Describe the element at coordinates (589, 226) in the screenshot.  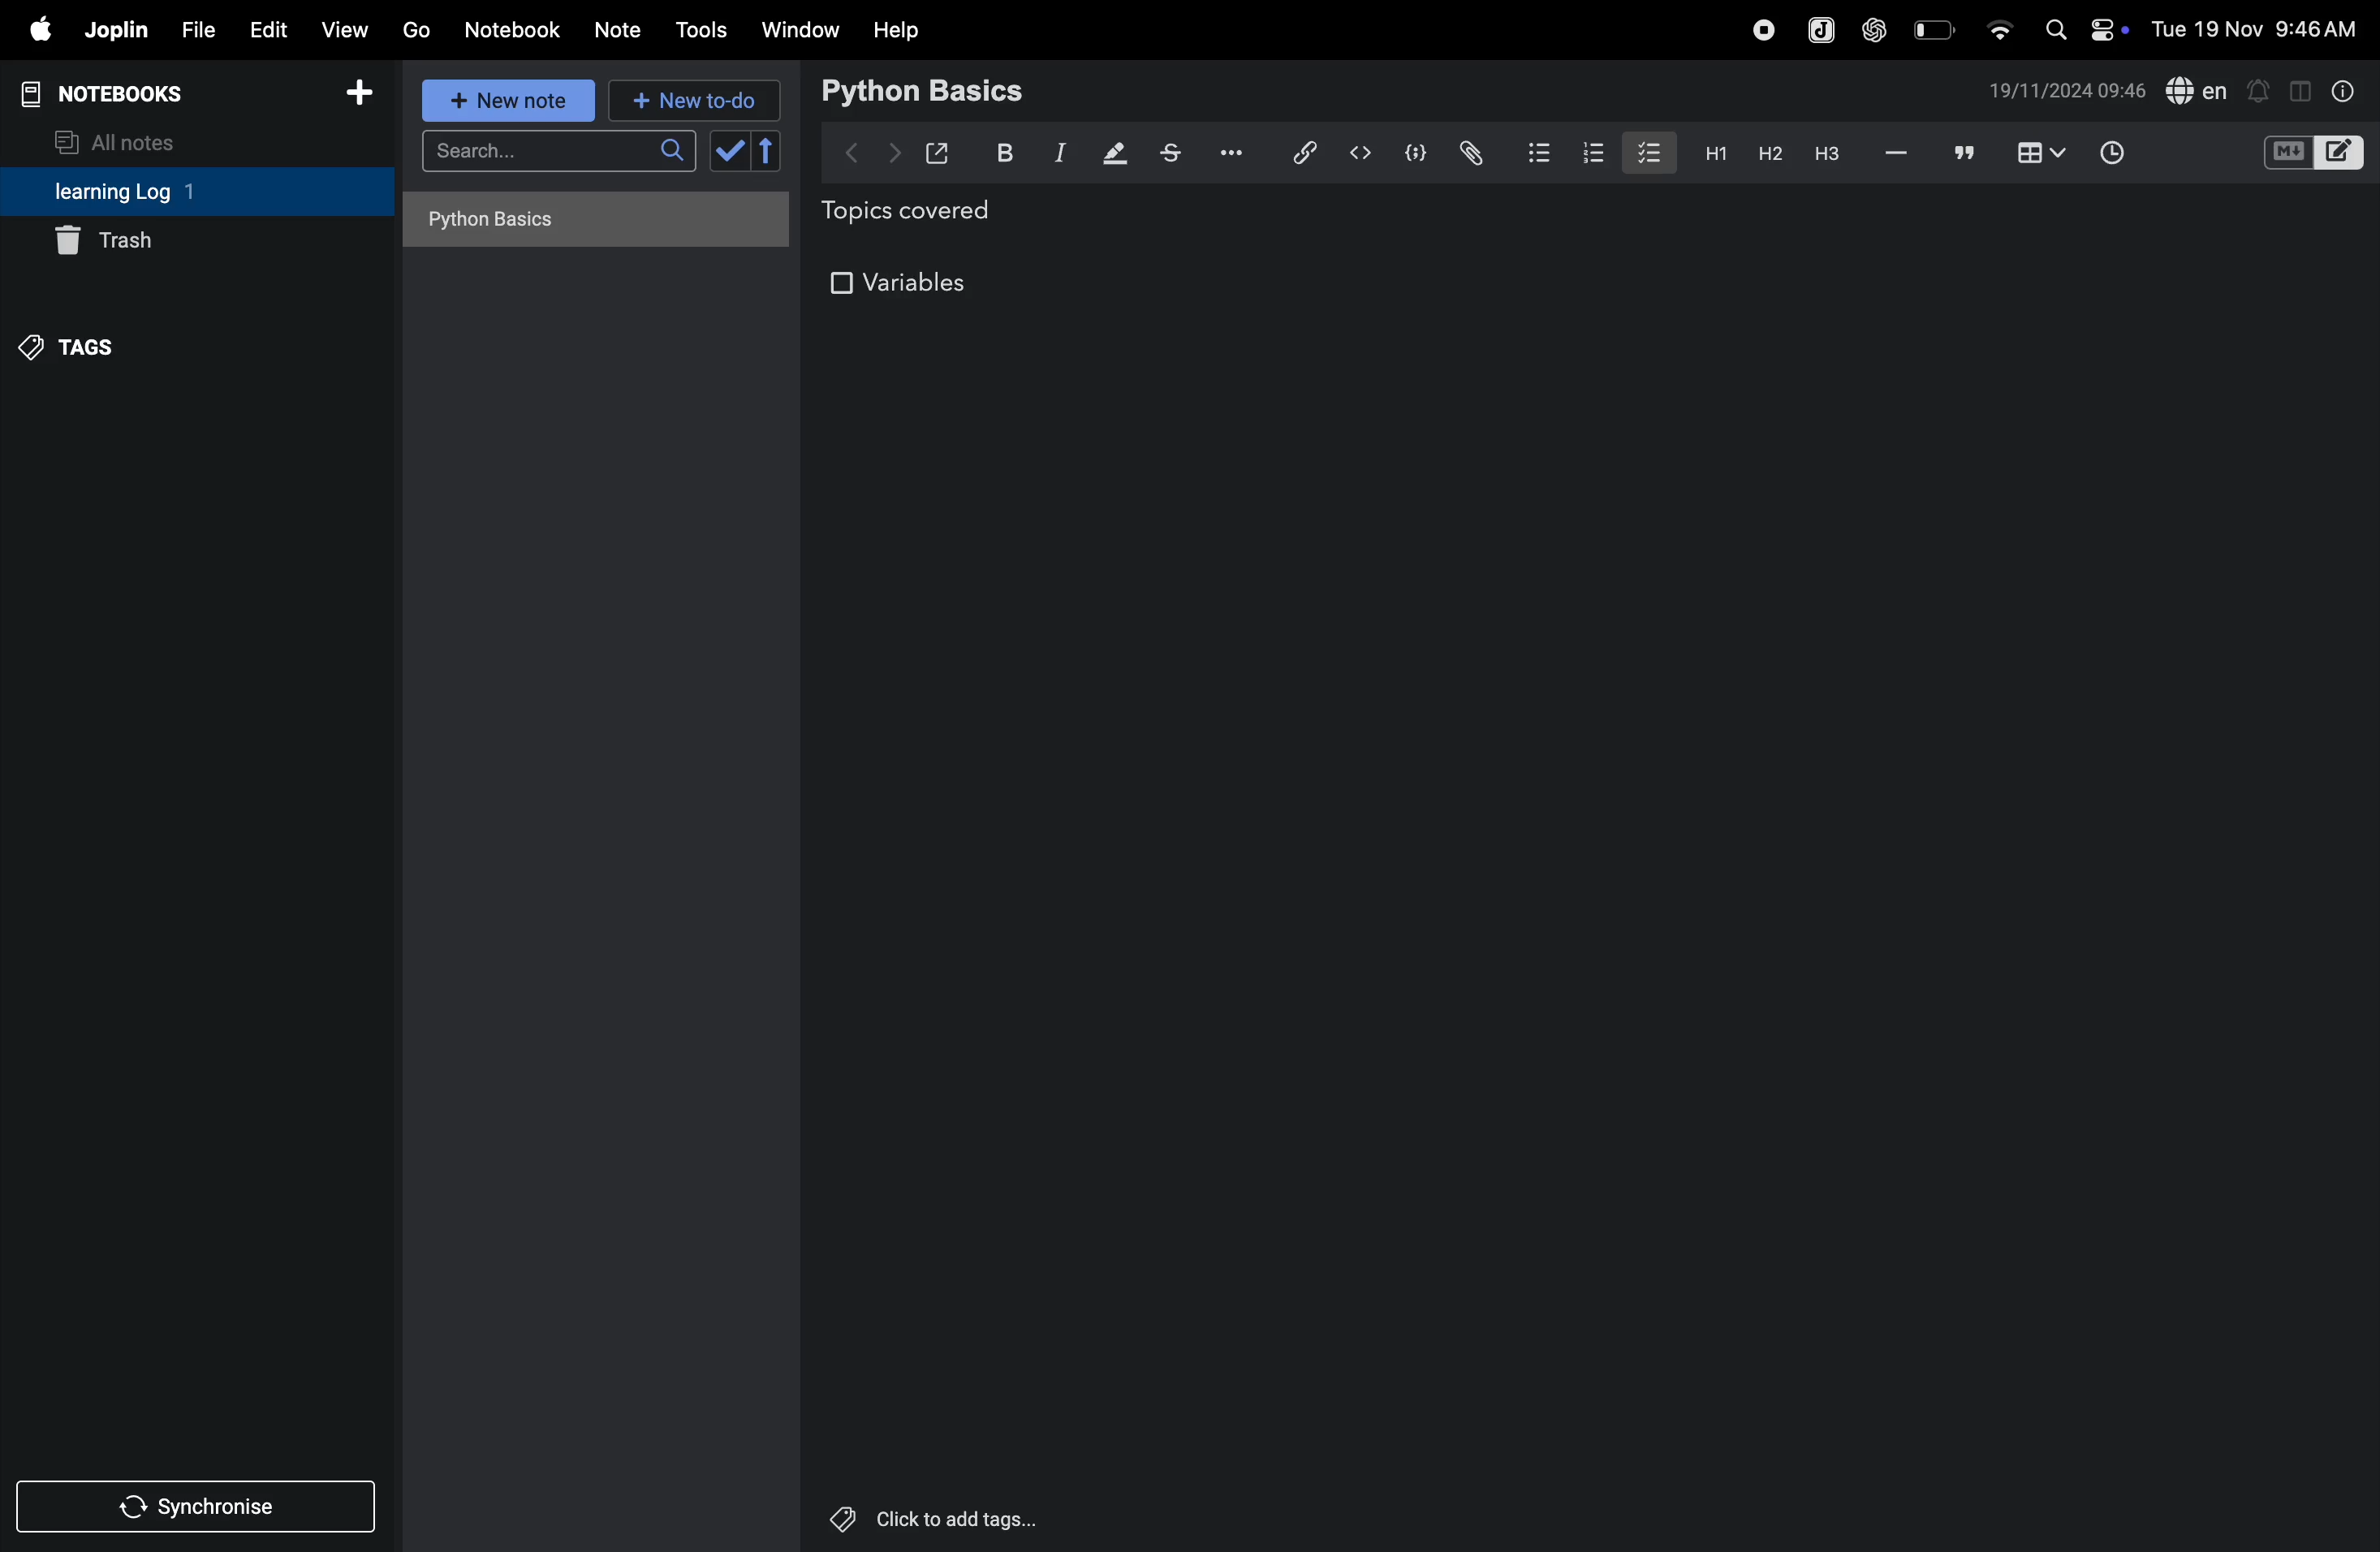
I see `no notes here` at that location.